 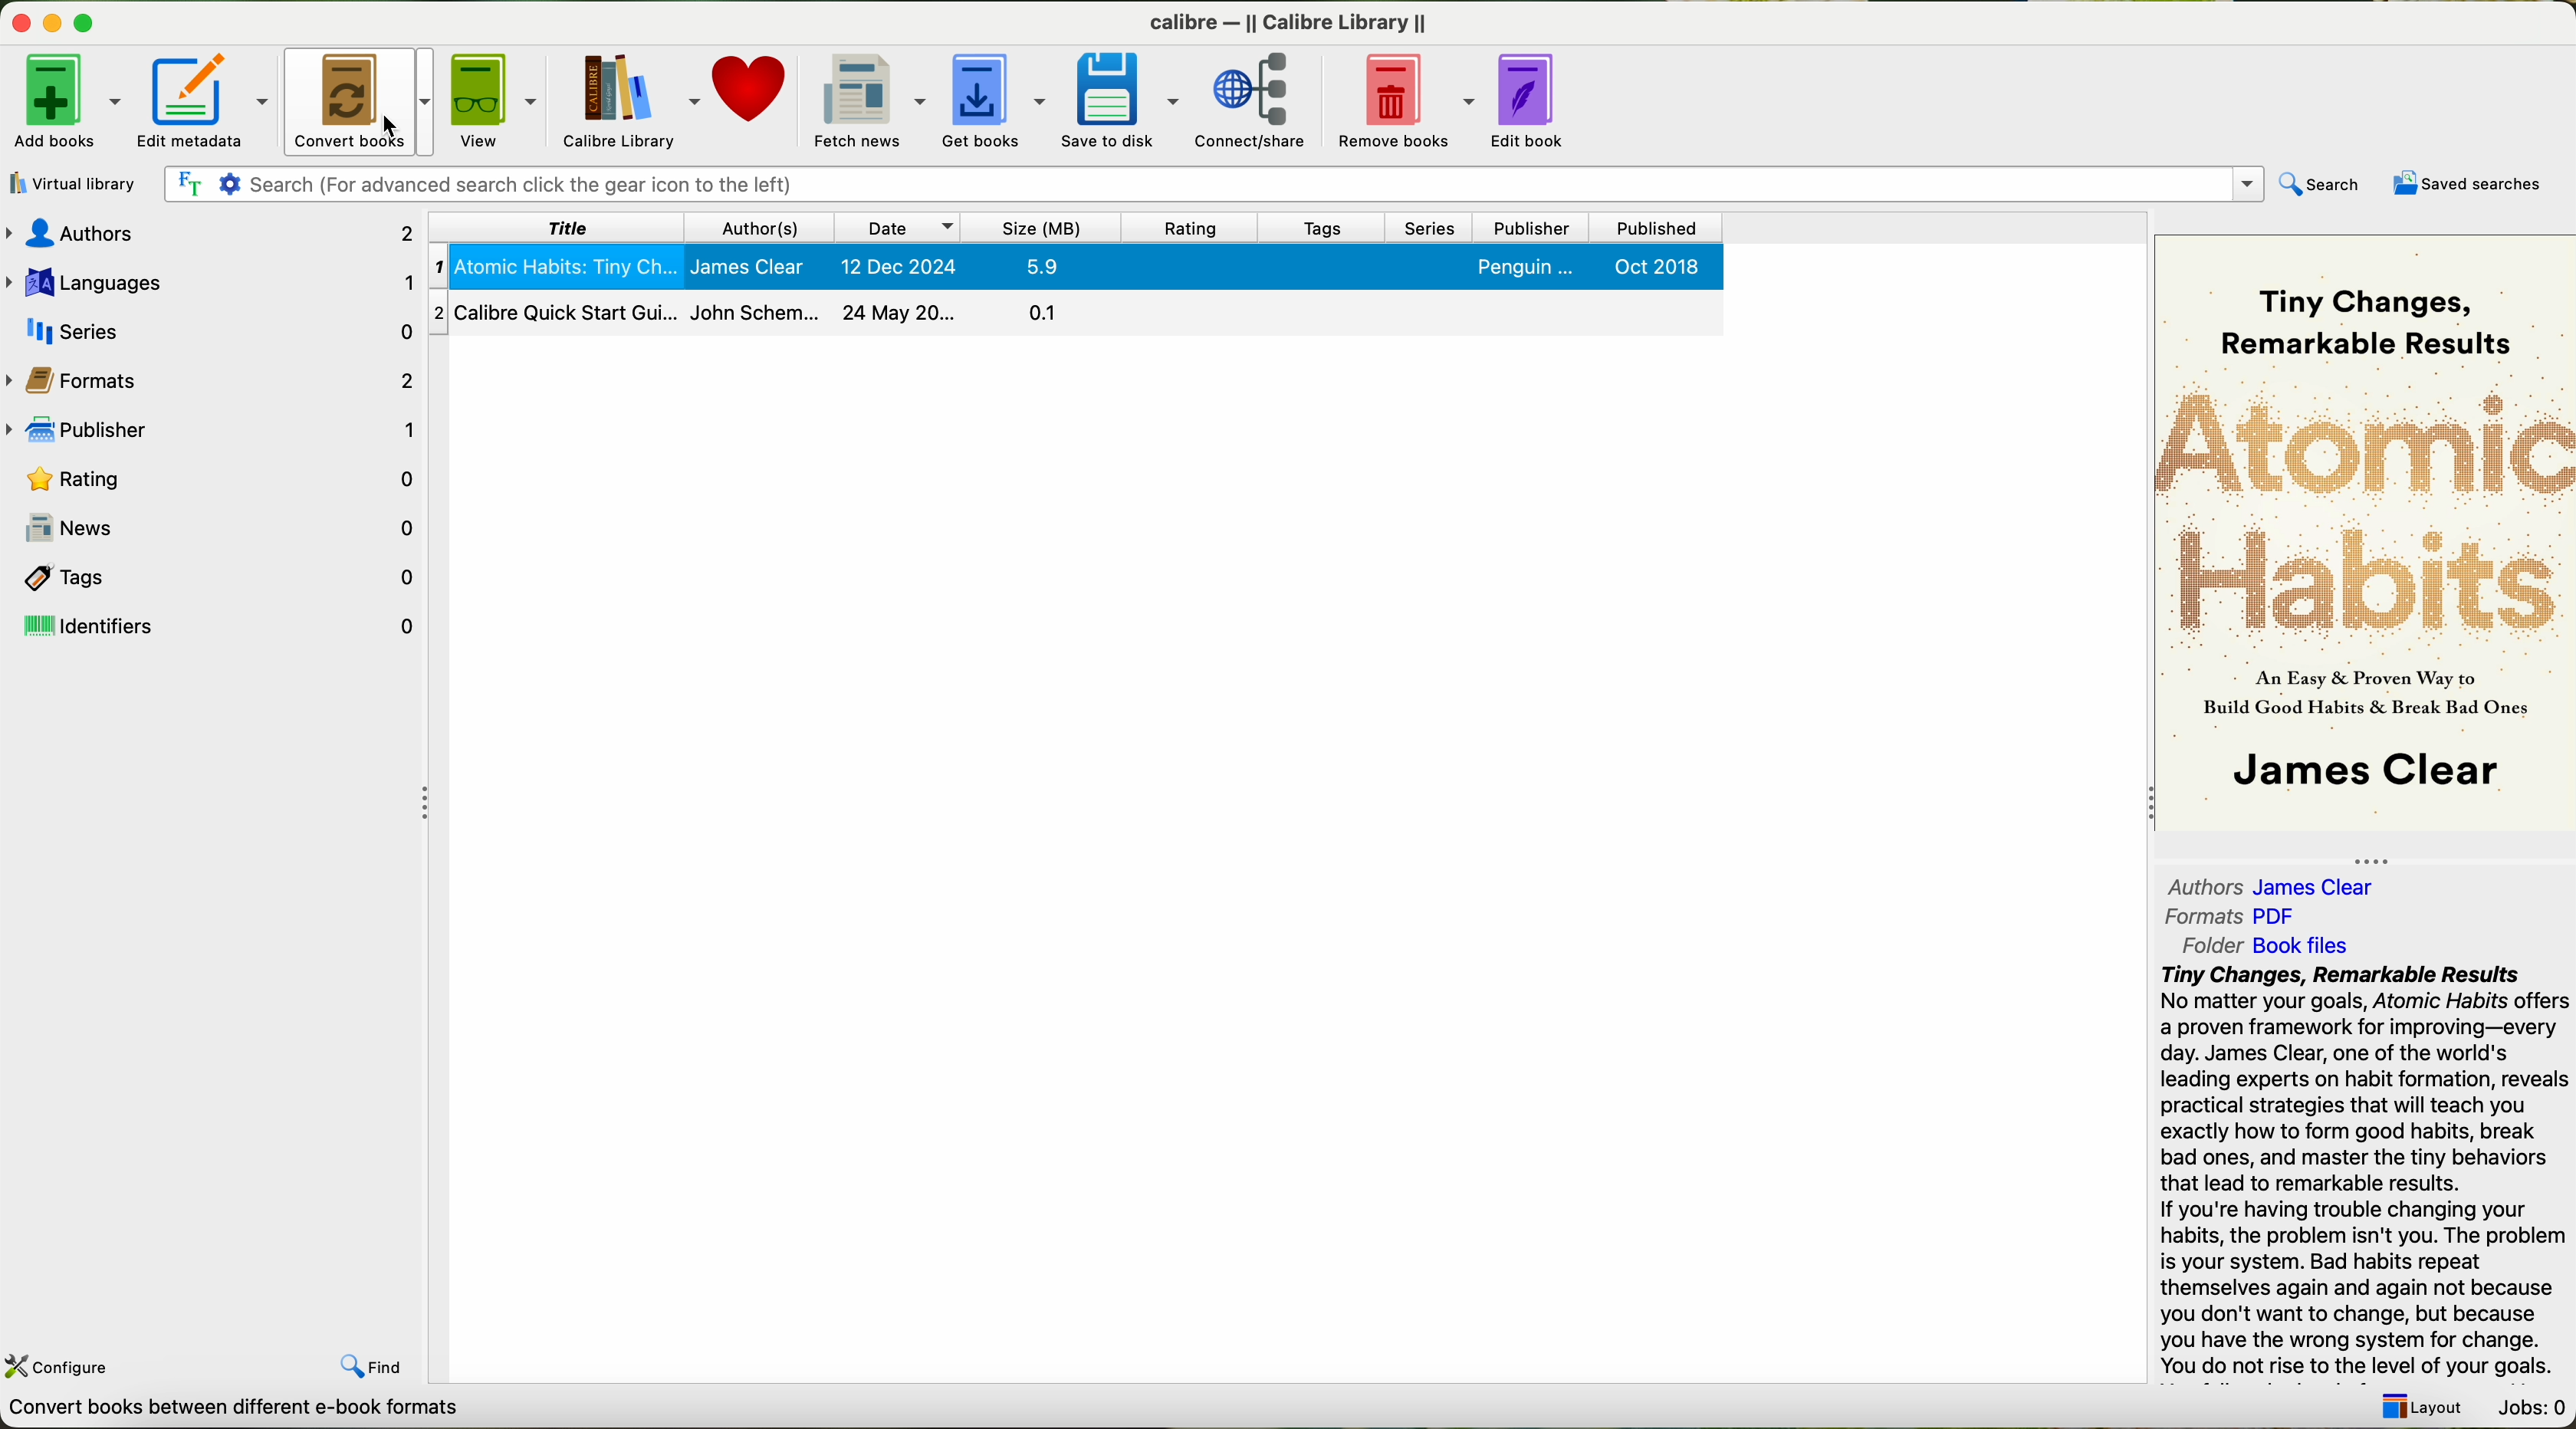 I want to click on view, so click(x=497, y=99).